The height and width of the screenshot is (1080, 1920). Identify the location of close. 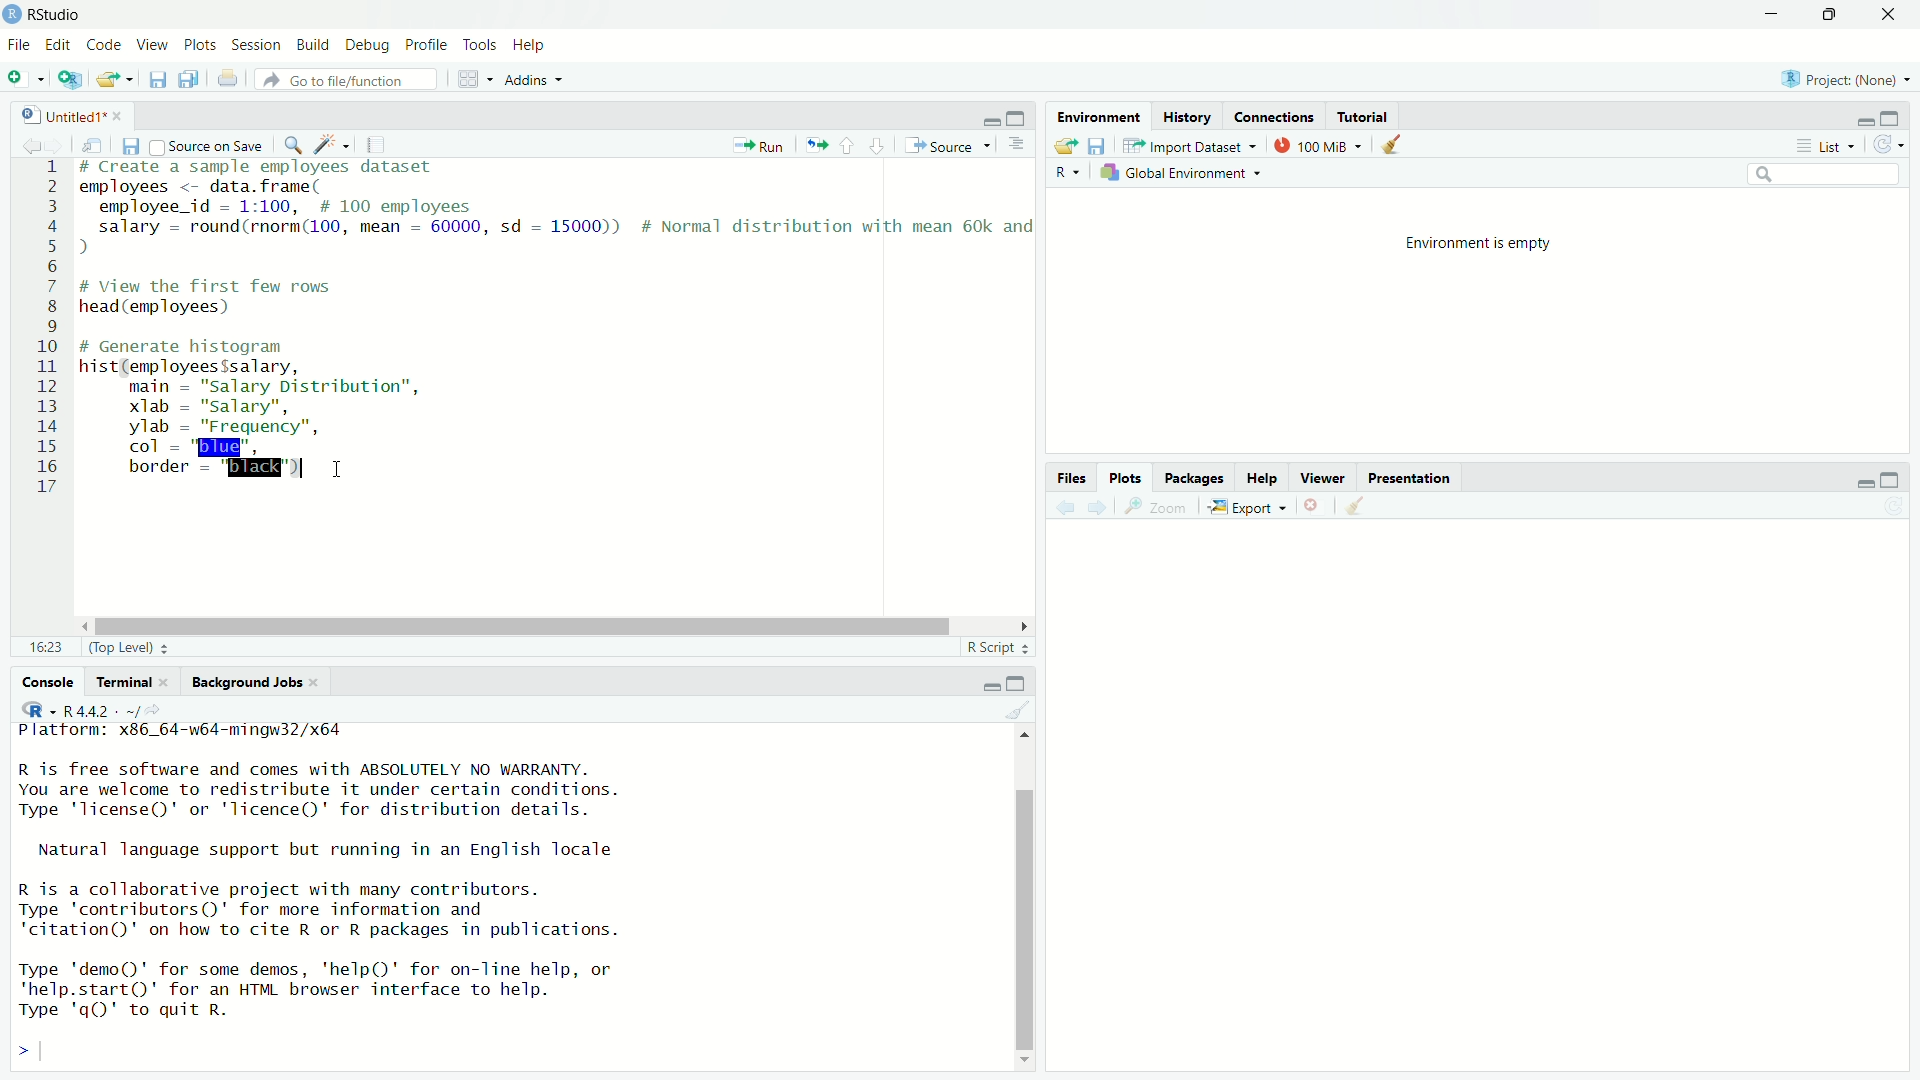
(316, 683).